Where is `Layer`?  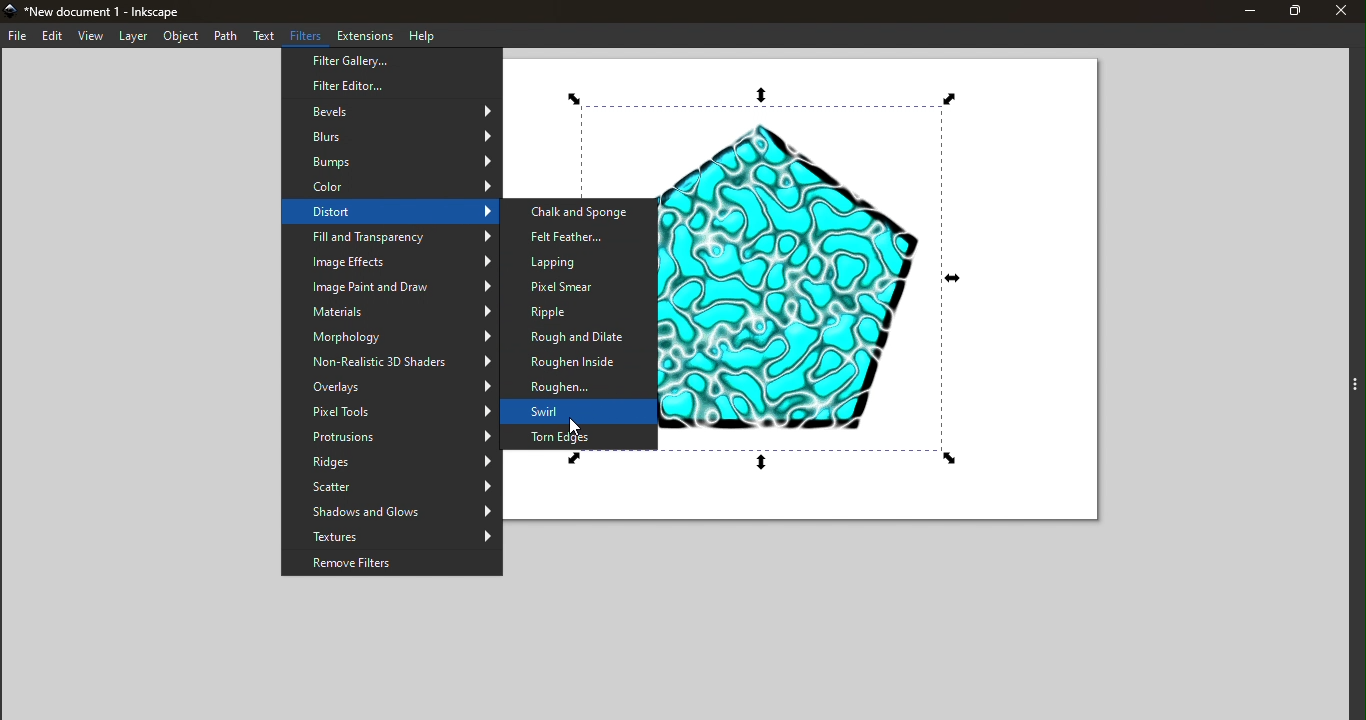
Layer is located at coordinates (130, 37).